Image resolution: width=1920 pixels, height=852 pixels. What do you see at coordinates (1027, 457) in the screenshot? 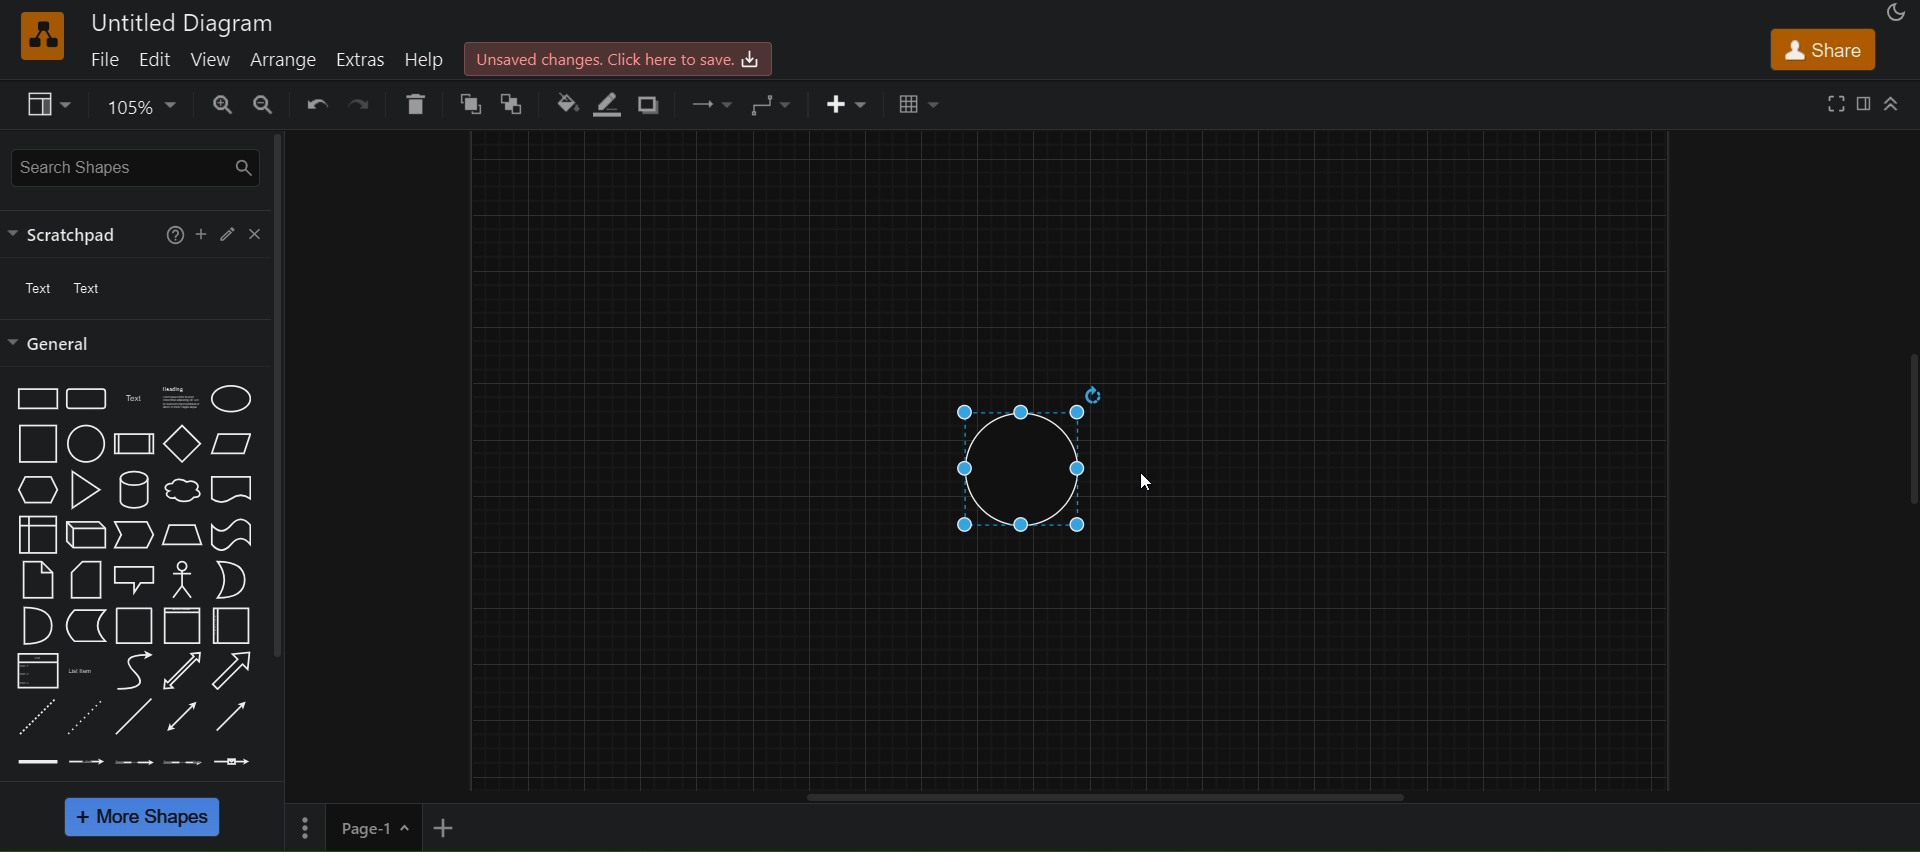
I see `circle` at bounding box center [1027, 457].